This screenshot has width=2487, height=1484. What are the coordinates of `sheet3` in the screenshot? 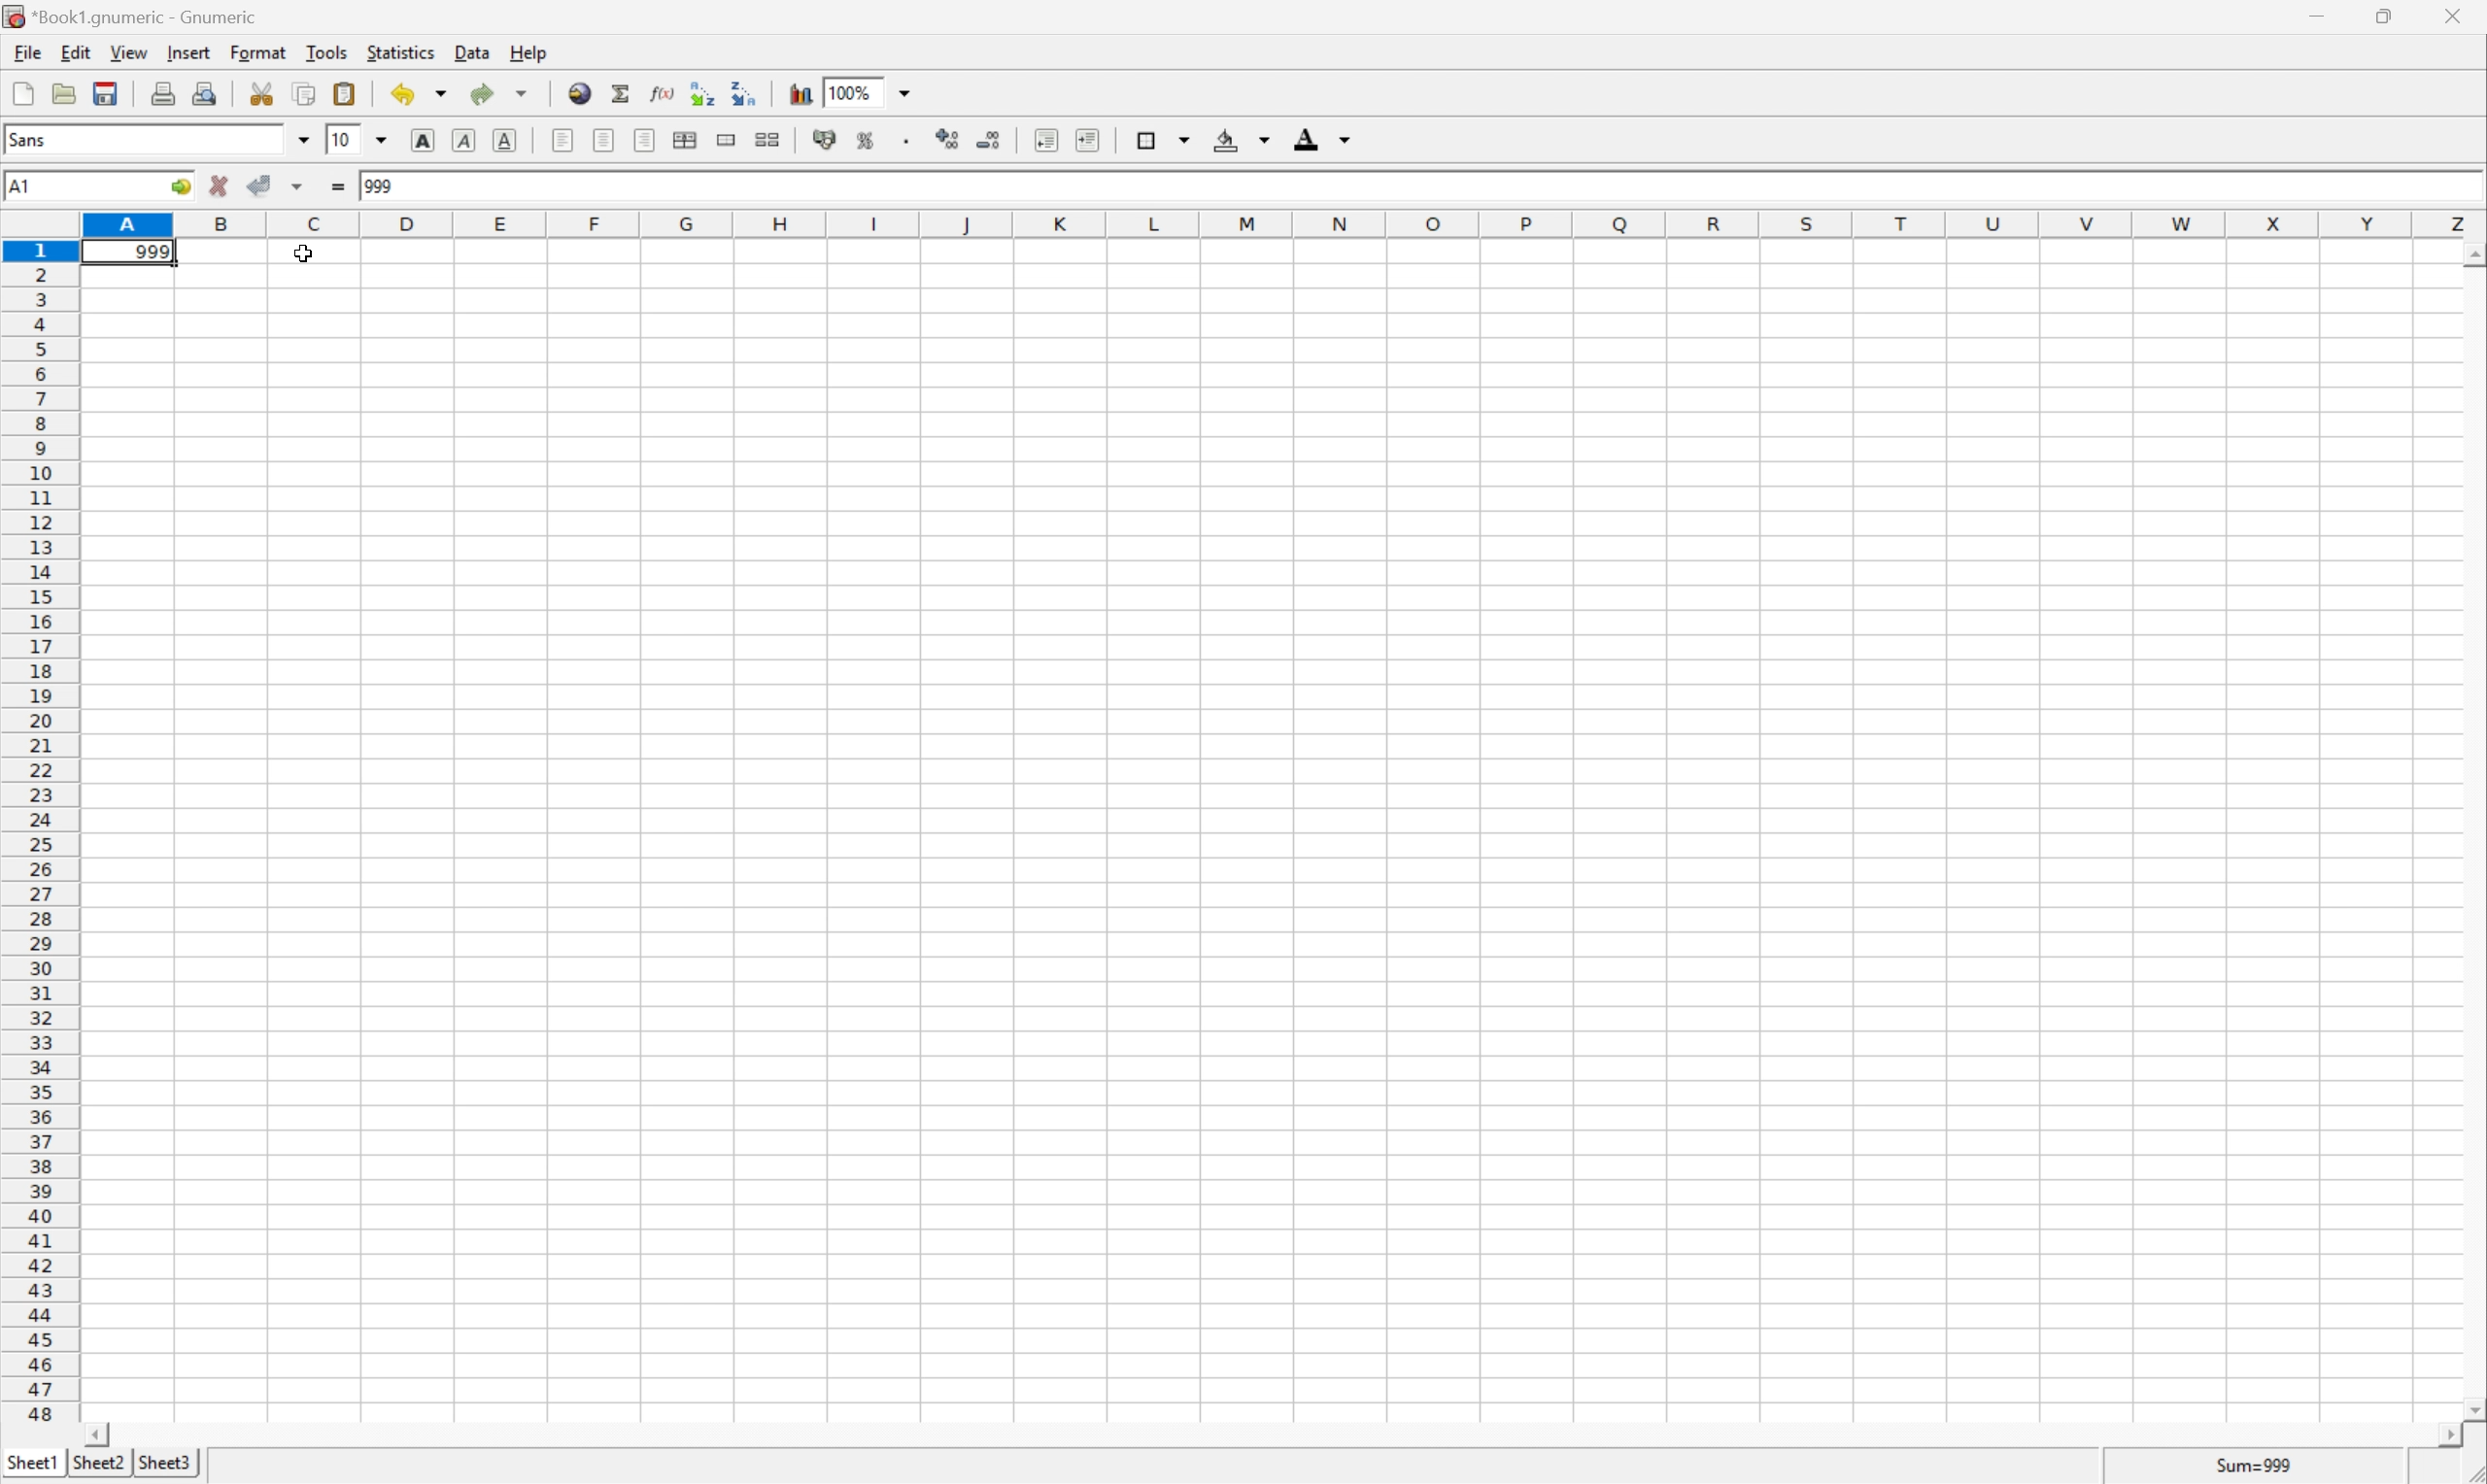 It's located at (163, 1468).